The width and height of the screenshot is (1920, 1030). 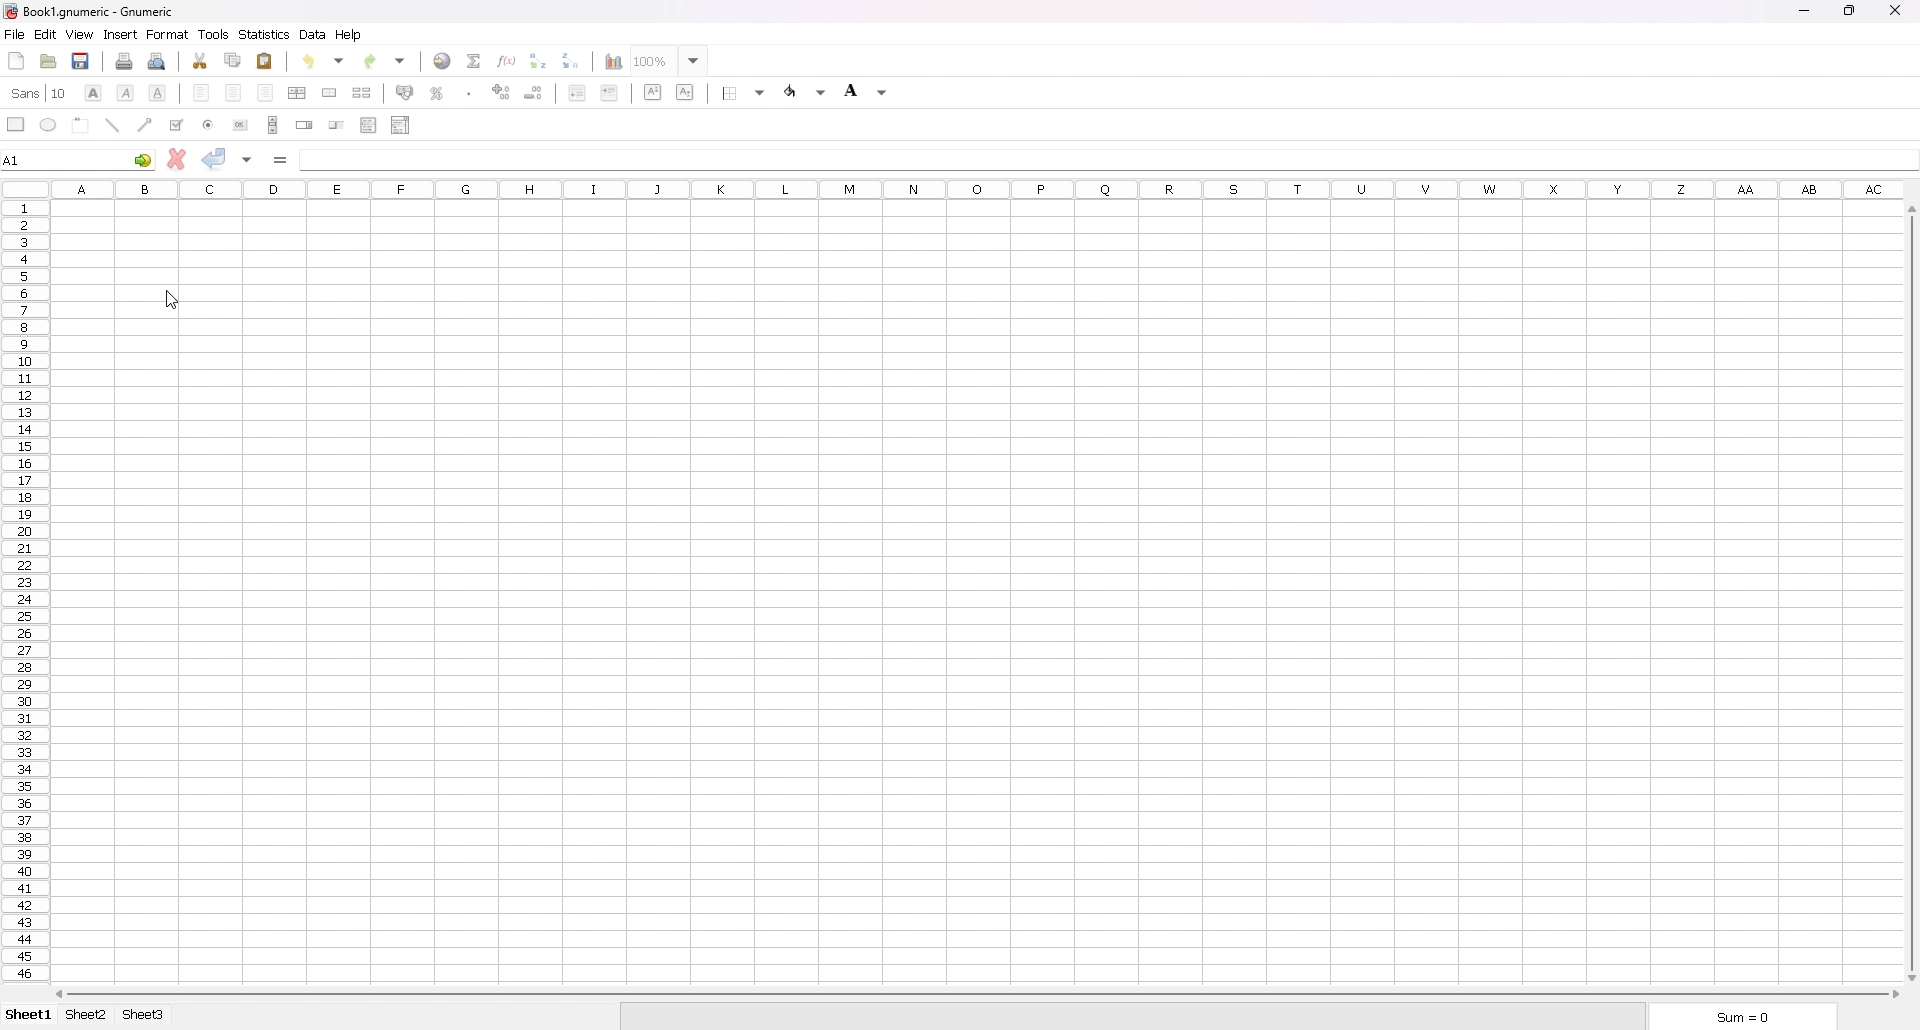 What do you see at coordinates (159, 61) in the screenshot?
I see `print preview` at bounding box center [159, 61].